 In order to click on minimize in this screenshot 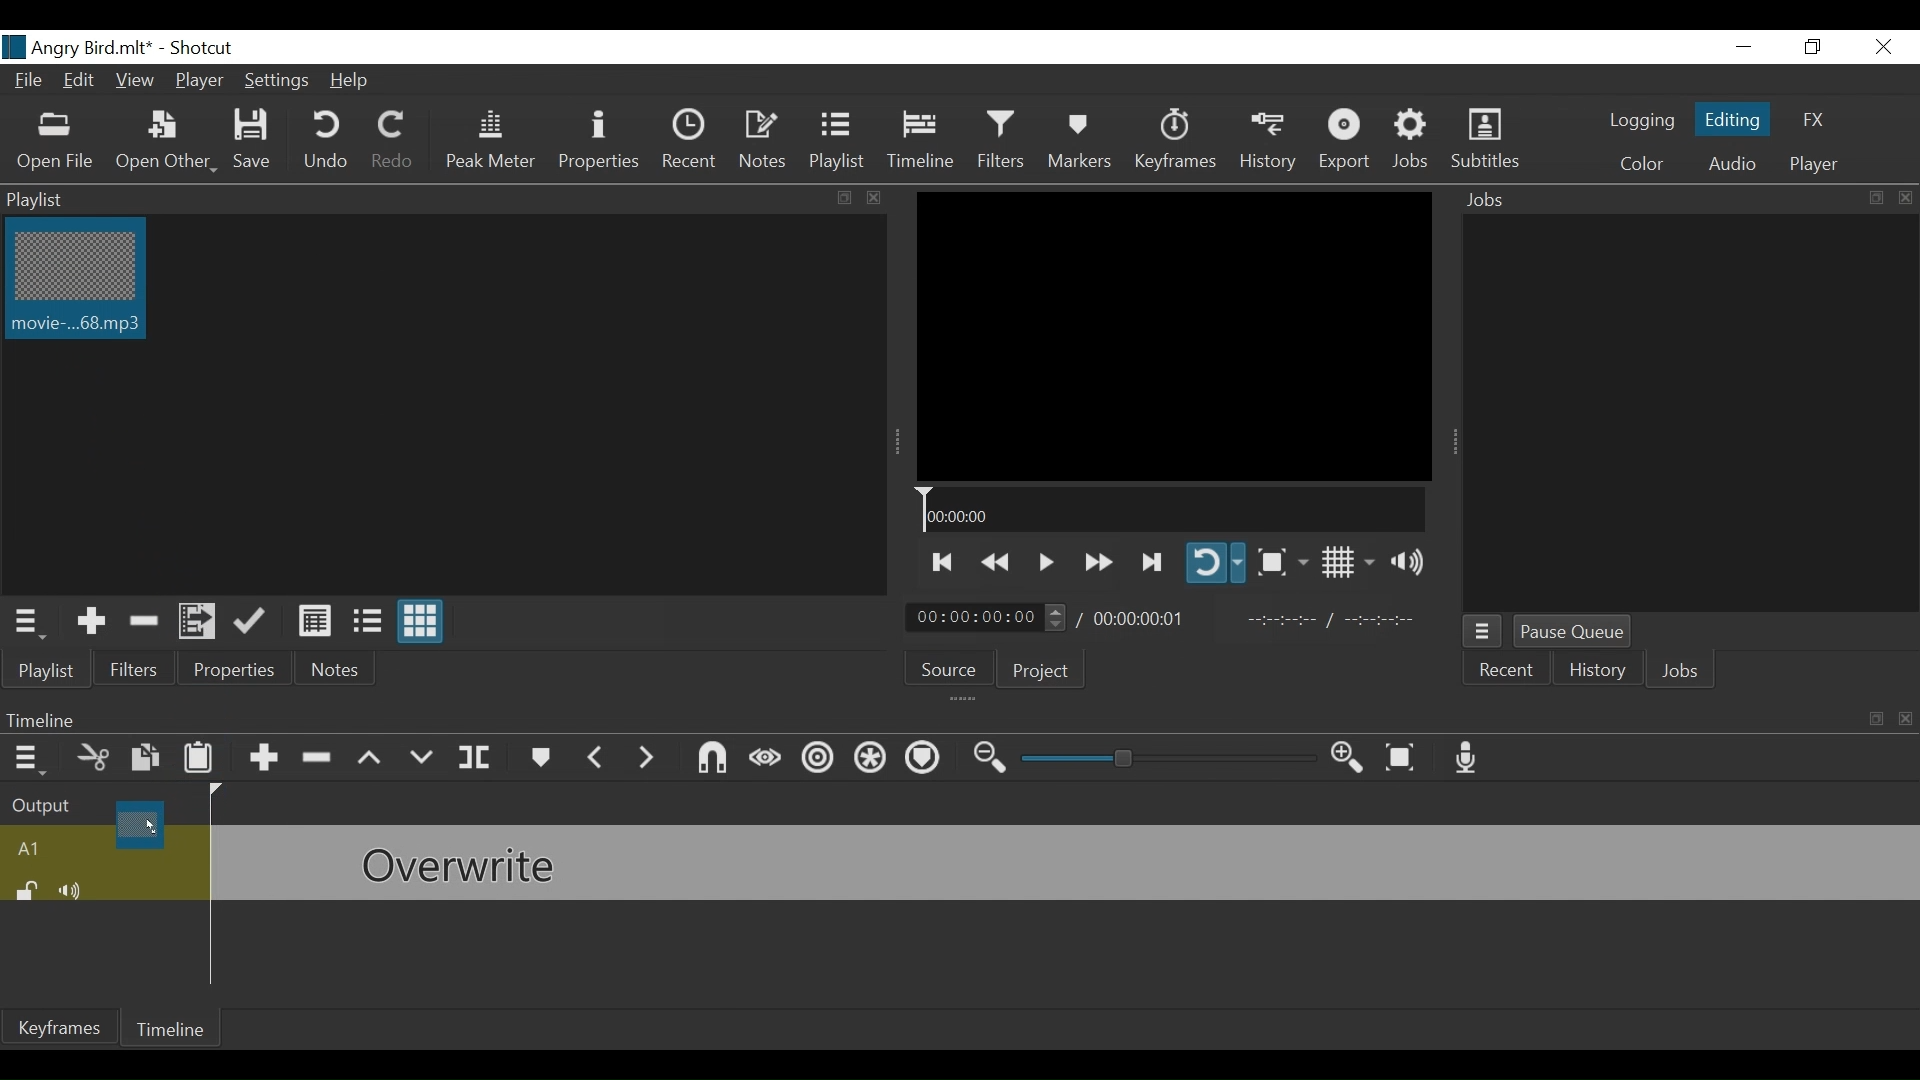, I will do `click(1741, 47)`.